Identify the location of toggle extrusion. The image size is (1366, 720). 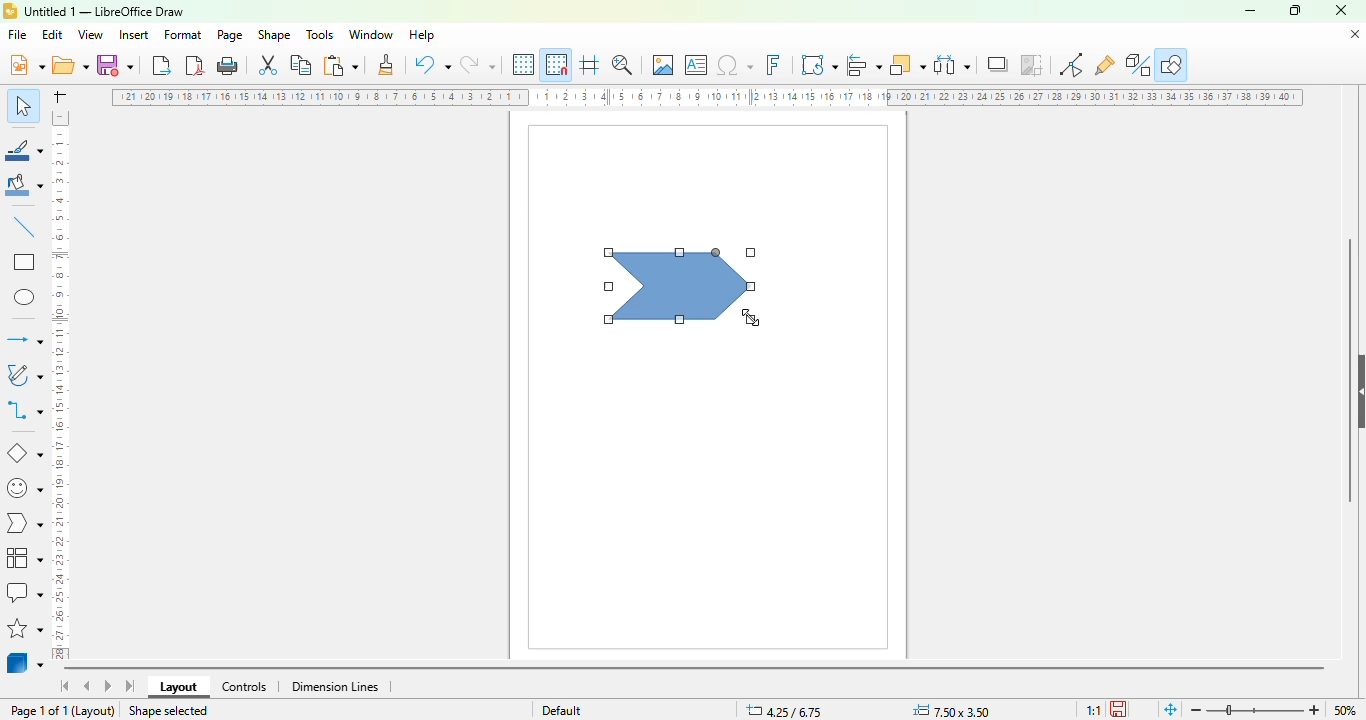
(1138, 65).